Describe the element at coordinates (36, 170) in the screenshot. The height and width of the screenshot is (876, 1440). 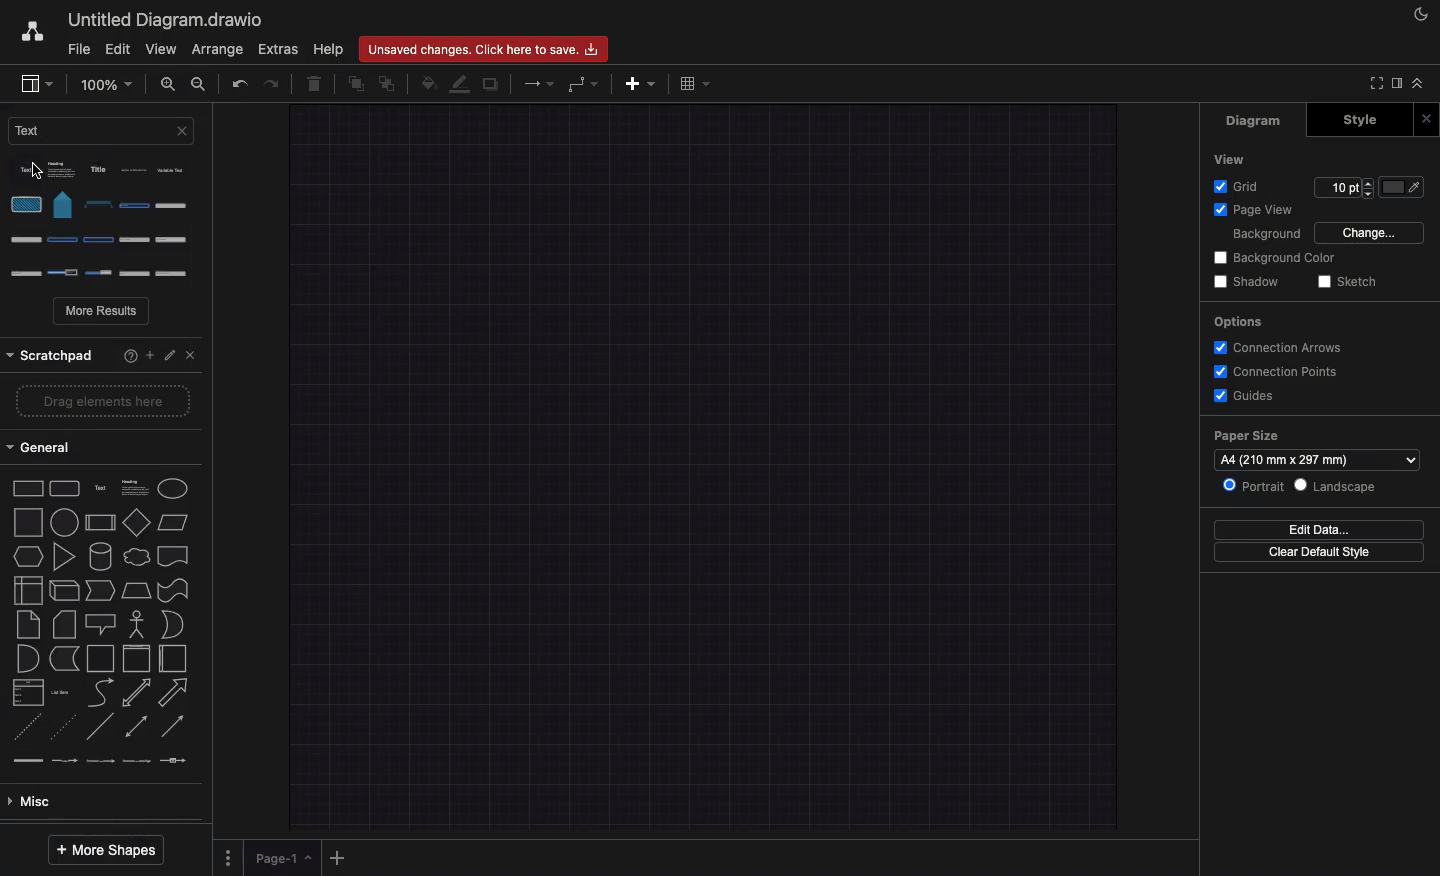
I see `cursor` at that location.